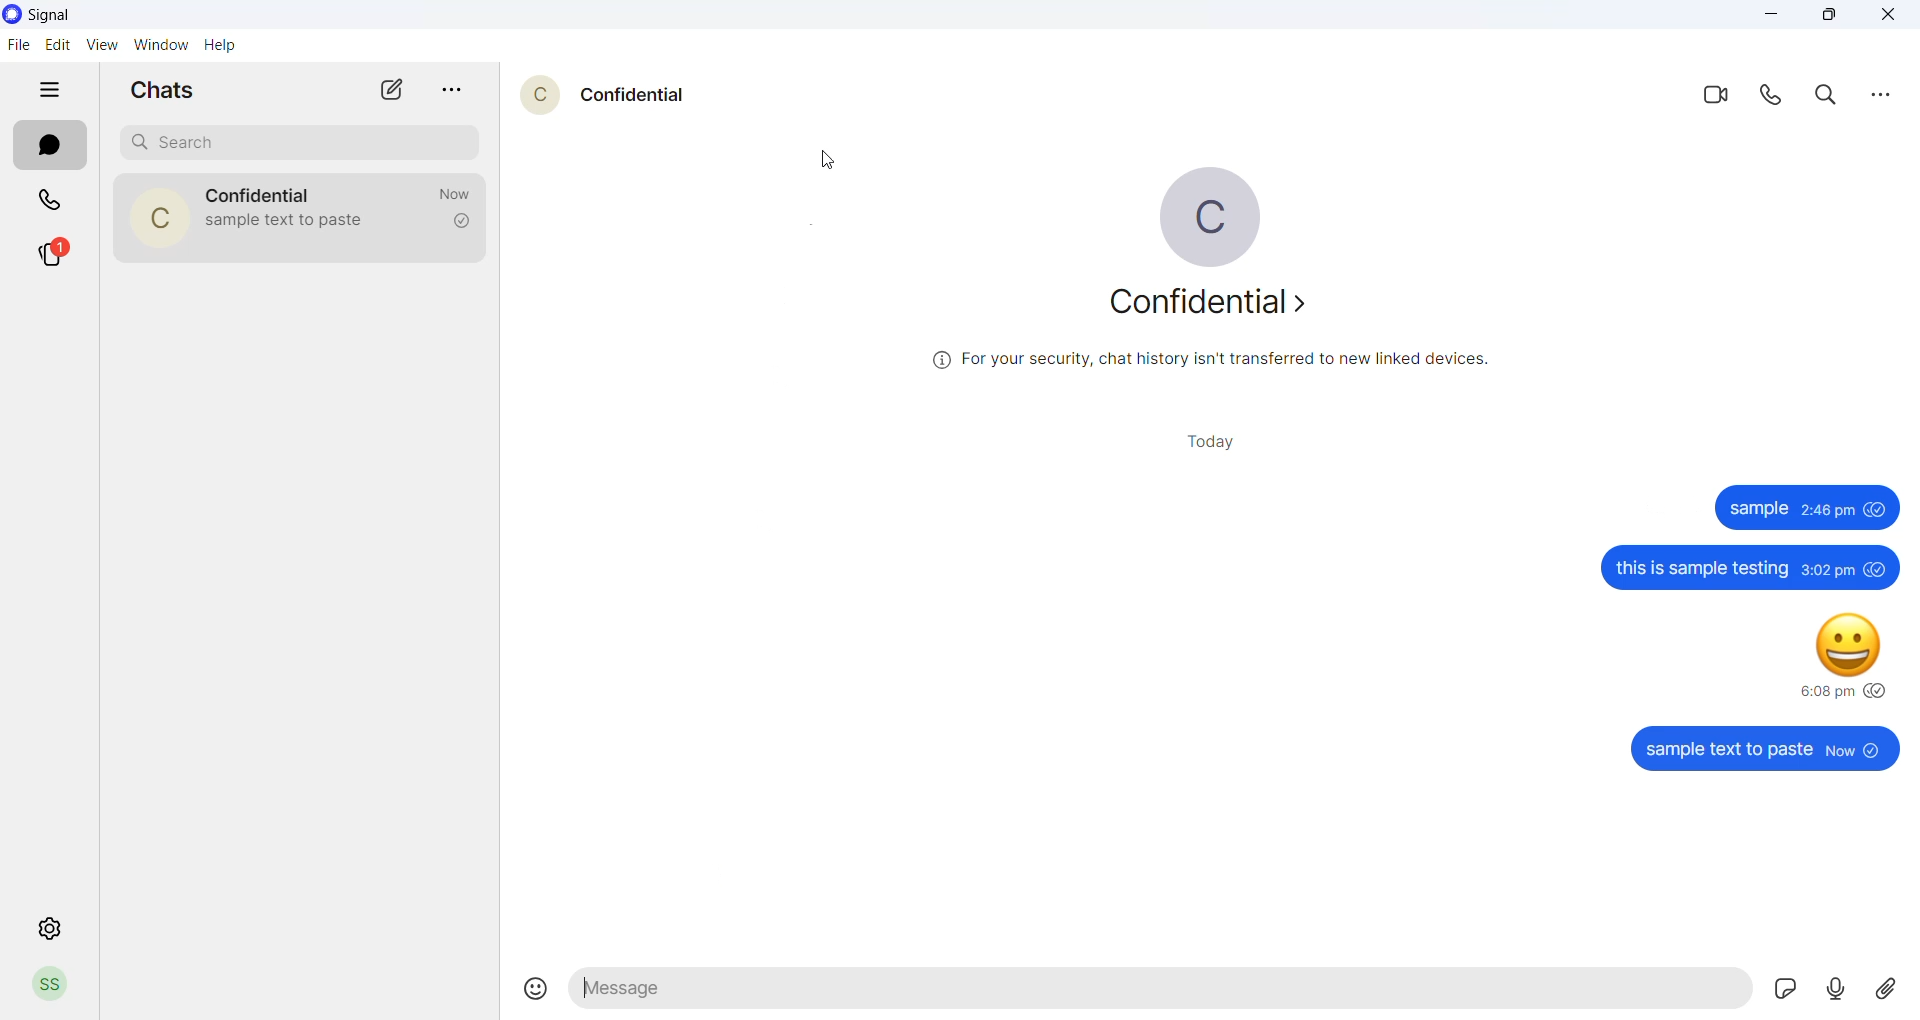 This screenshot has width=1920, height=1020. Describe the element at coordinates (529, 985) in the screenshot. I see `emojis` at that location.